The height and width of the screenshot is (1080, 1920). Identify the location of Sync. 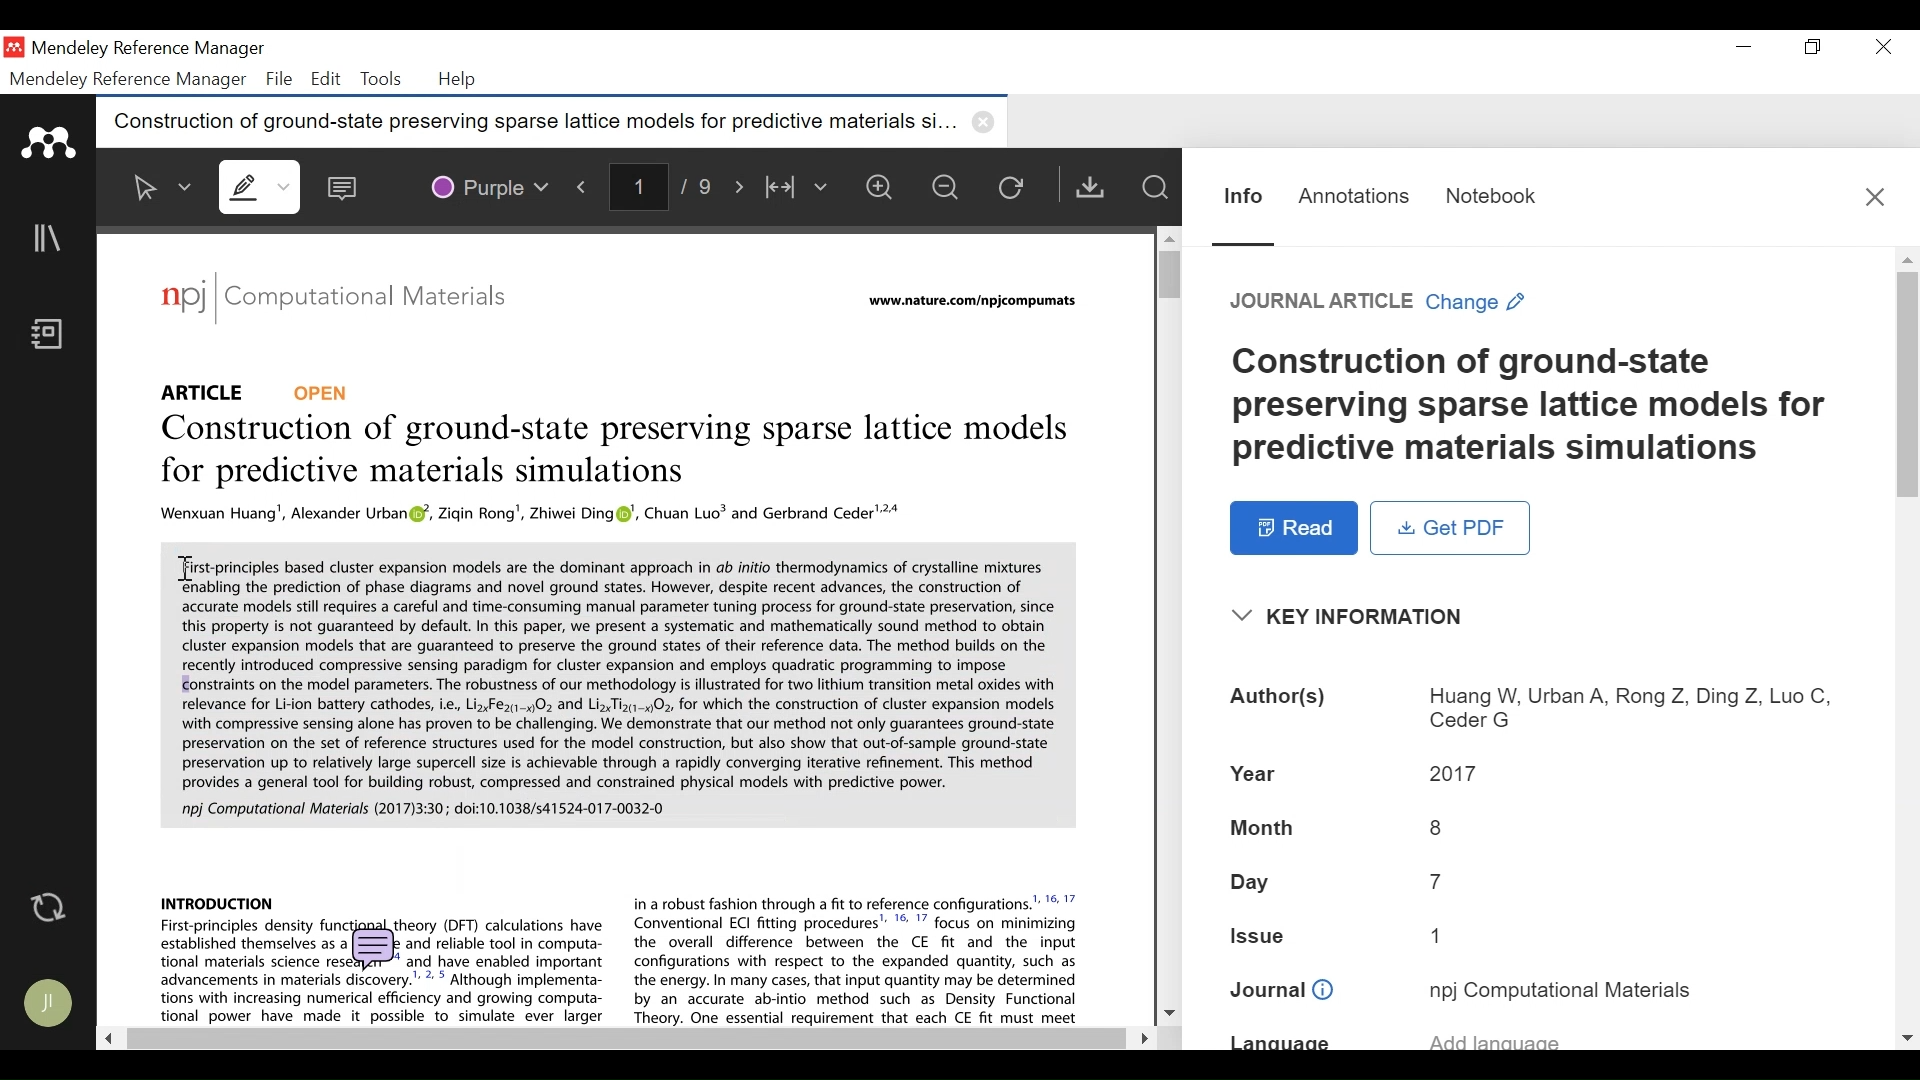
(50, 907).